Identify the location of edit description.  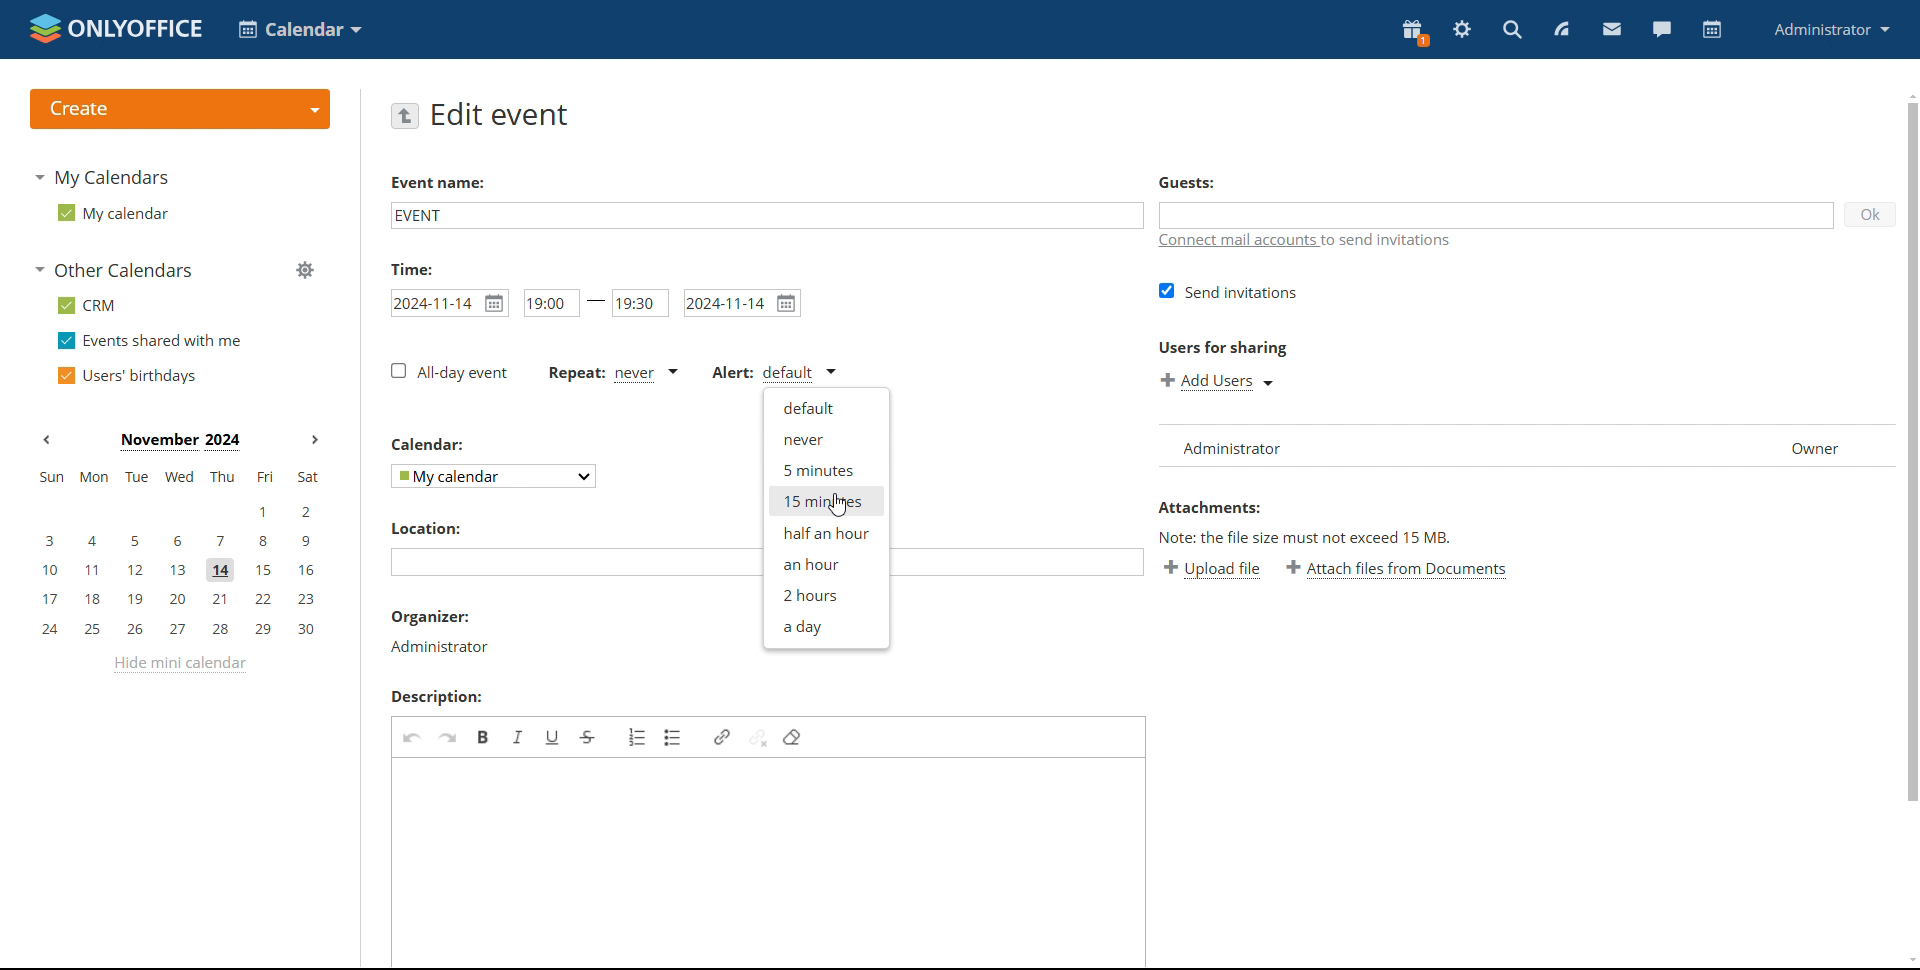
(770, 862).